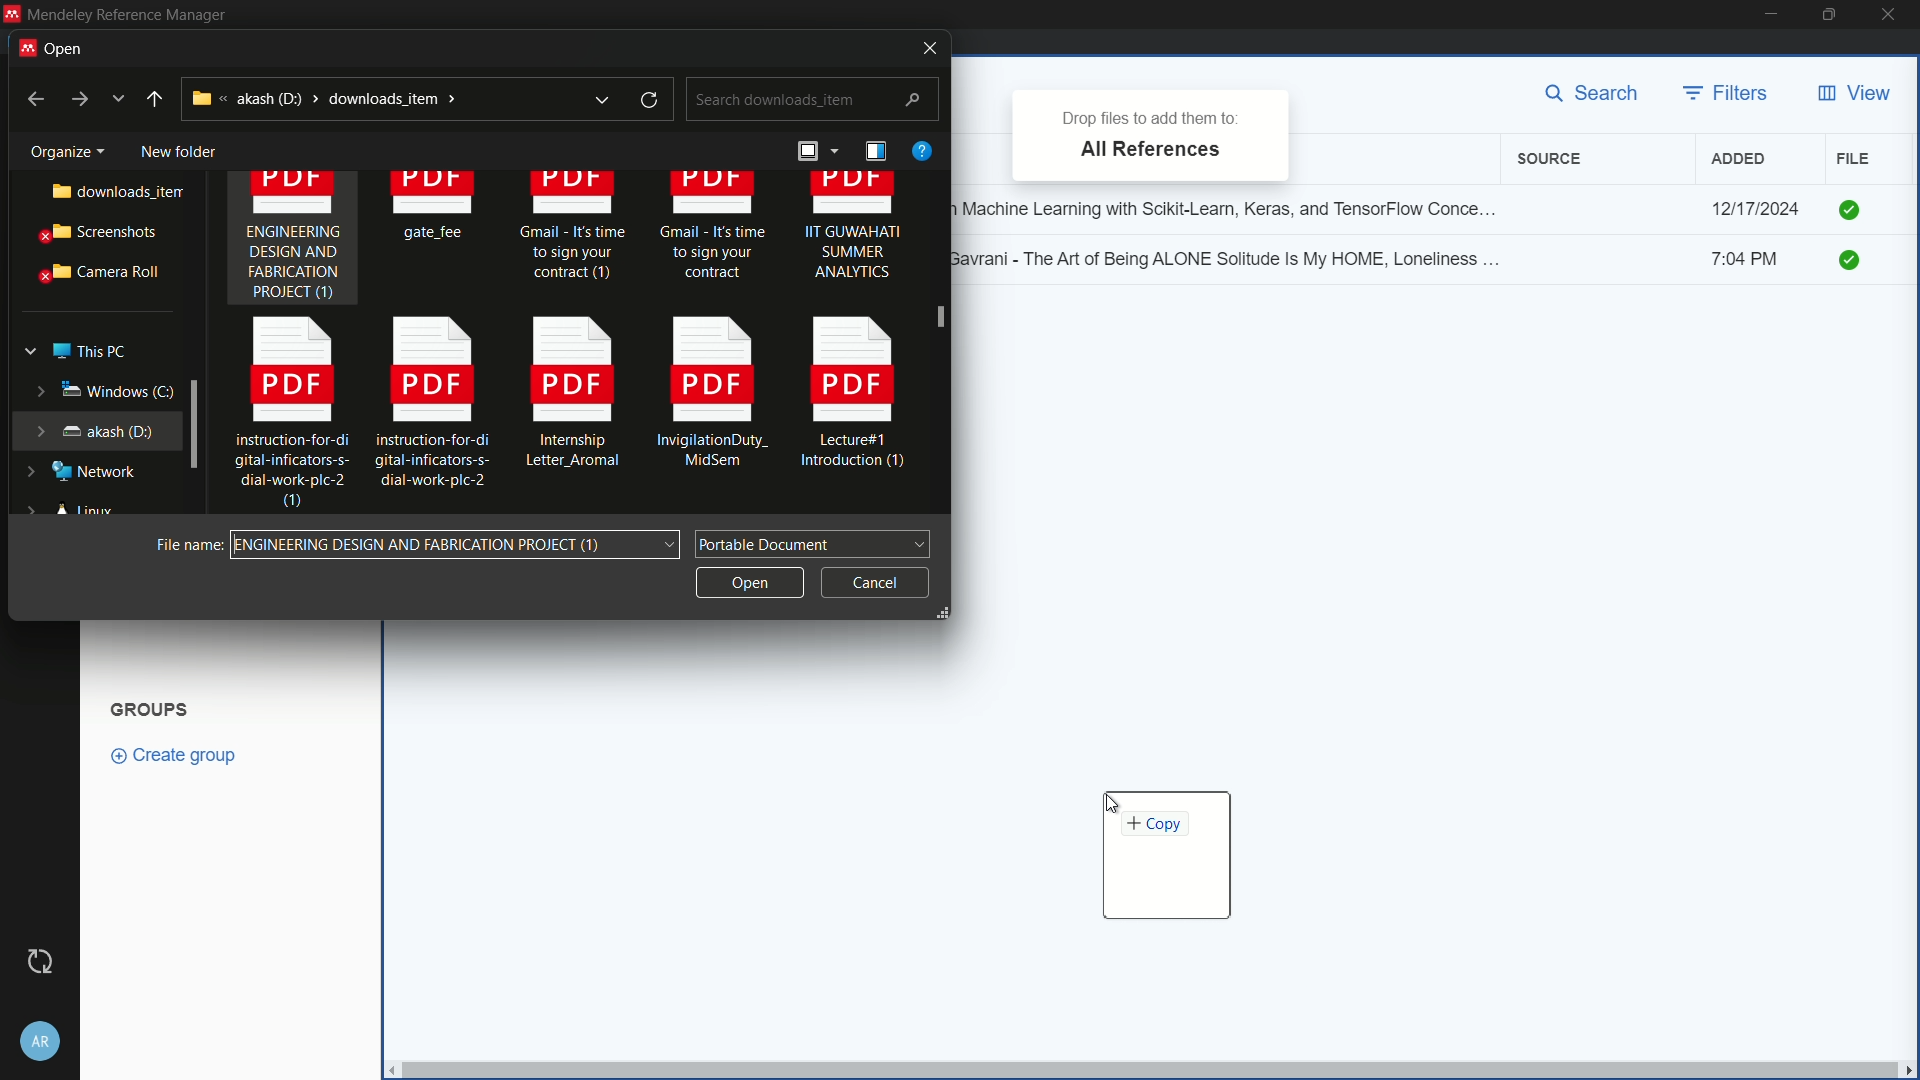 The width and height of the screenshot is (1920, 1080). I want to click on added, so click(1739, 159).